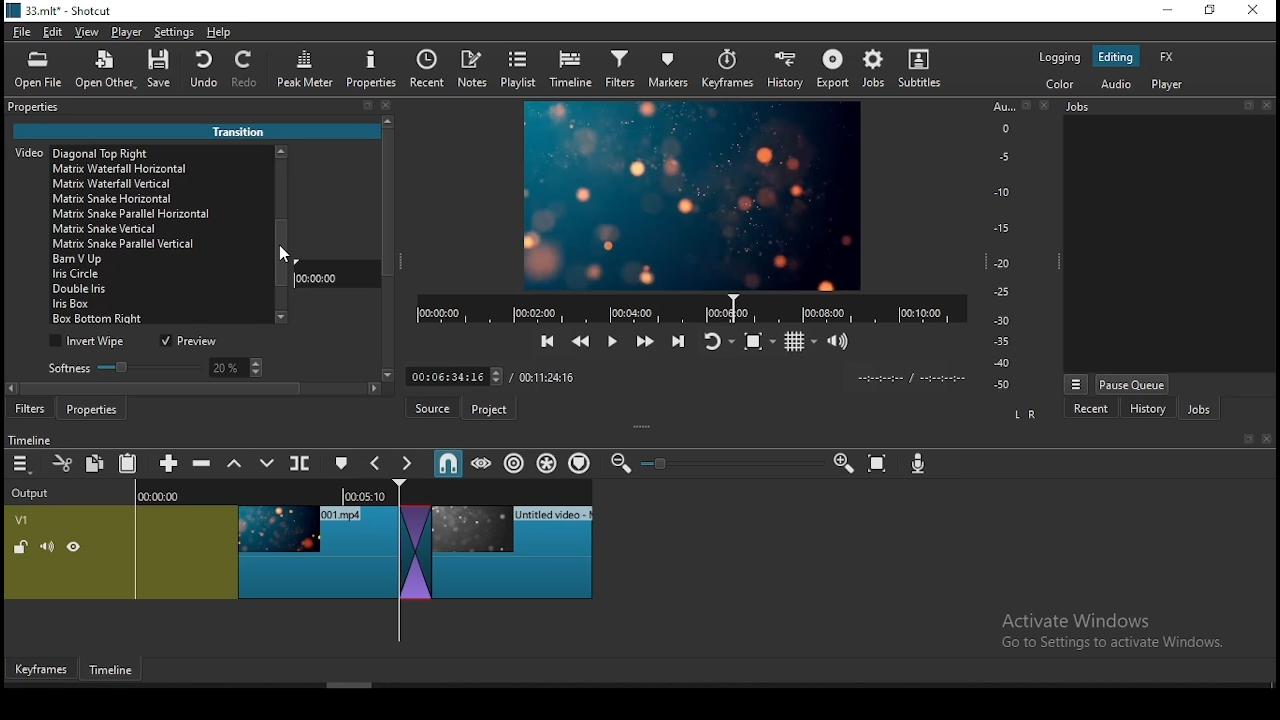  I want to click on scrub while dragging, so click(483, 464).